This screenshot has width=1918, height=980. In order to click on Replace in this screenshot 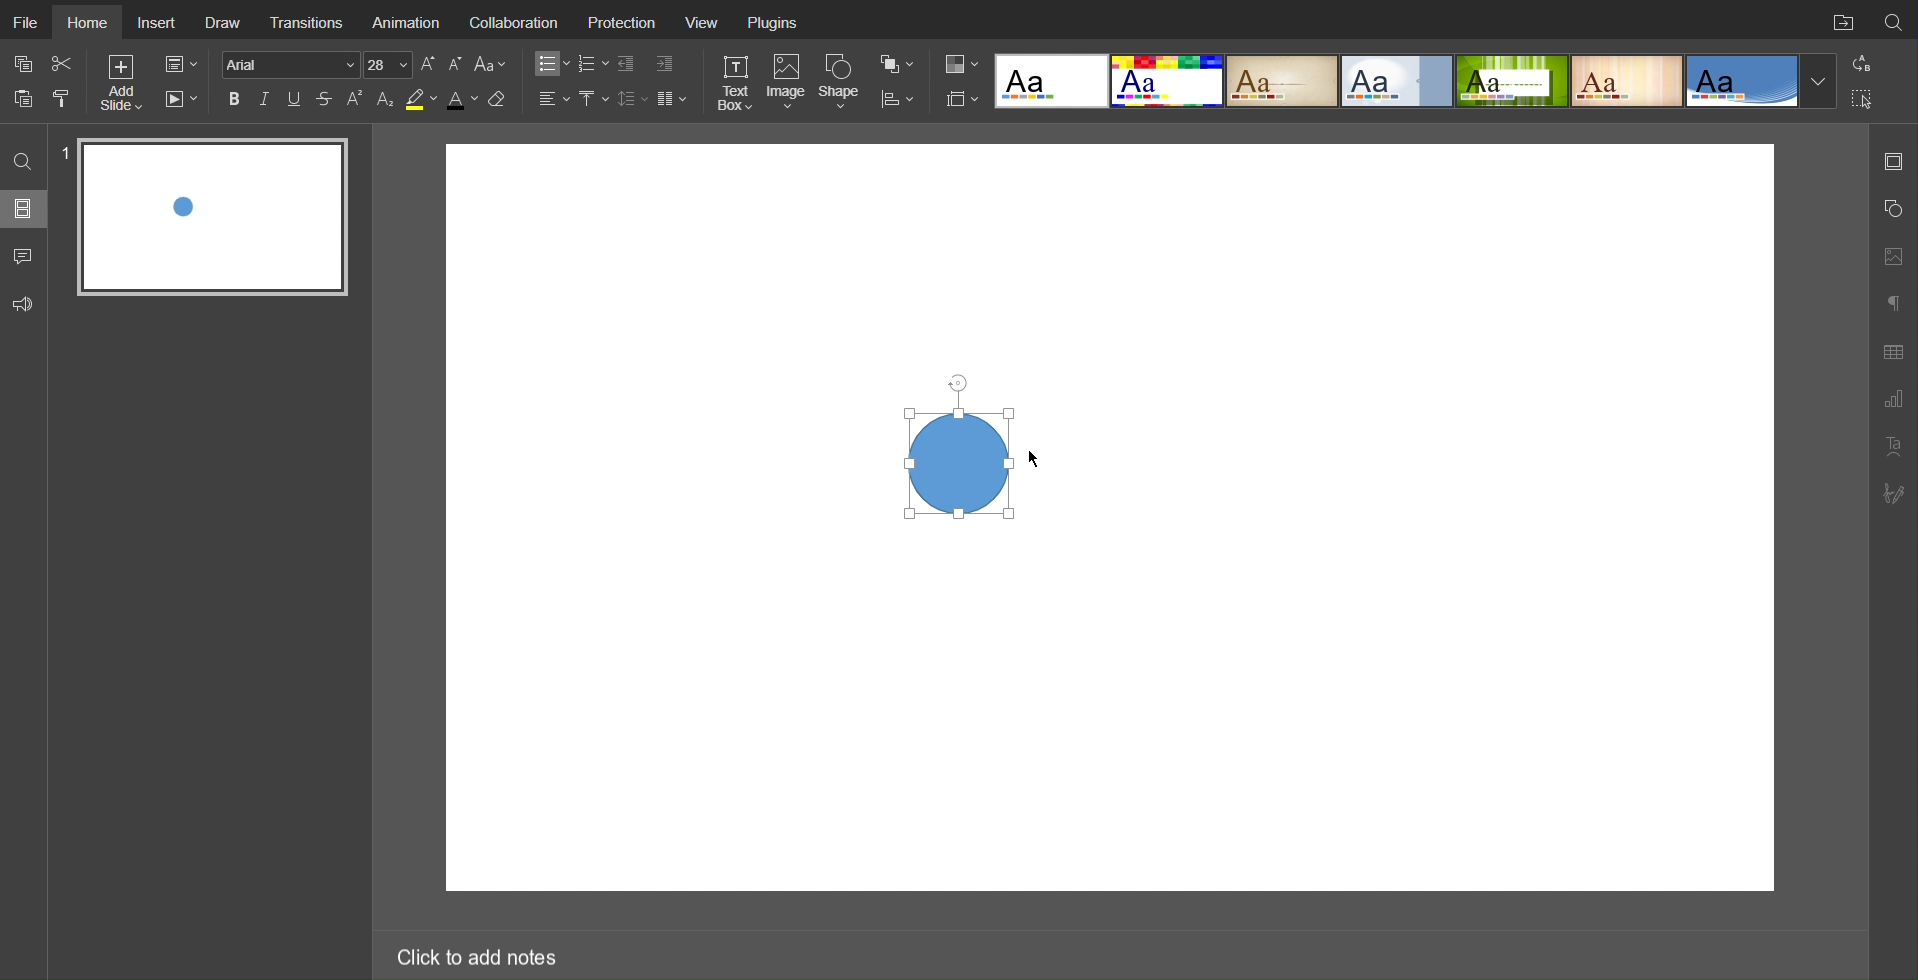, I will do `click(1860, 63)`.